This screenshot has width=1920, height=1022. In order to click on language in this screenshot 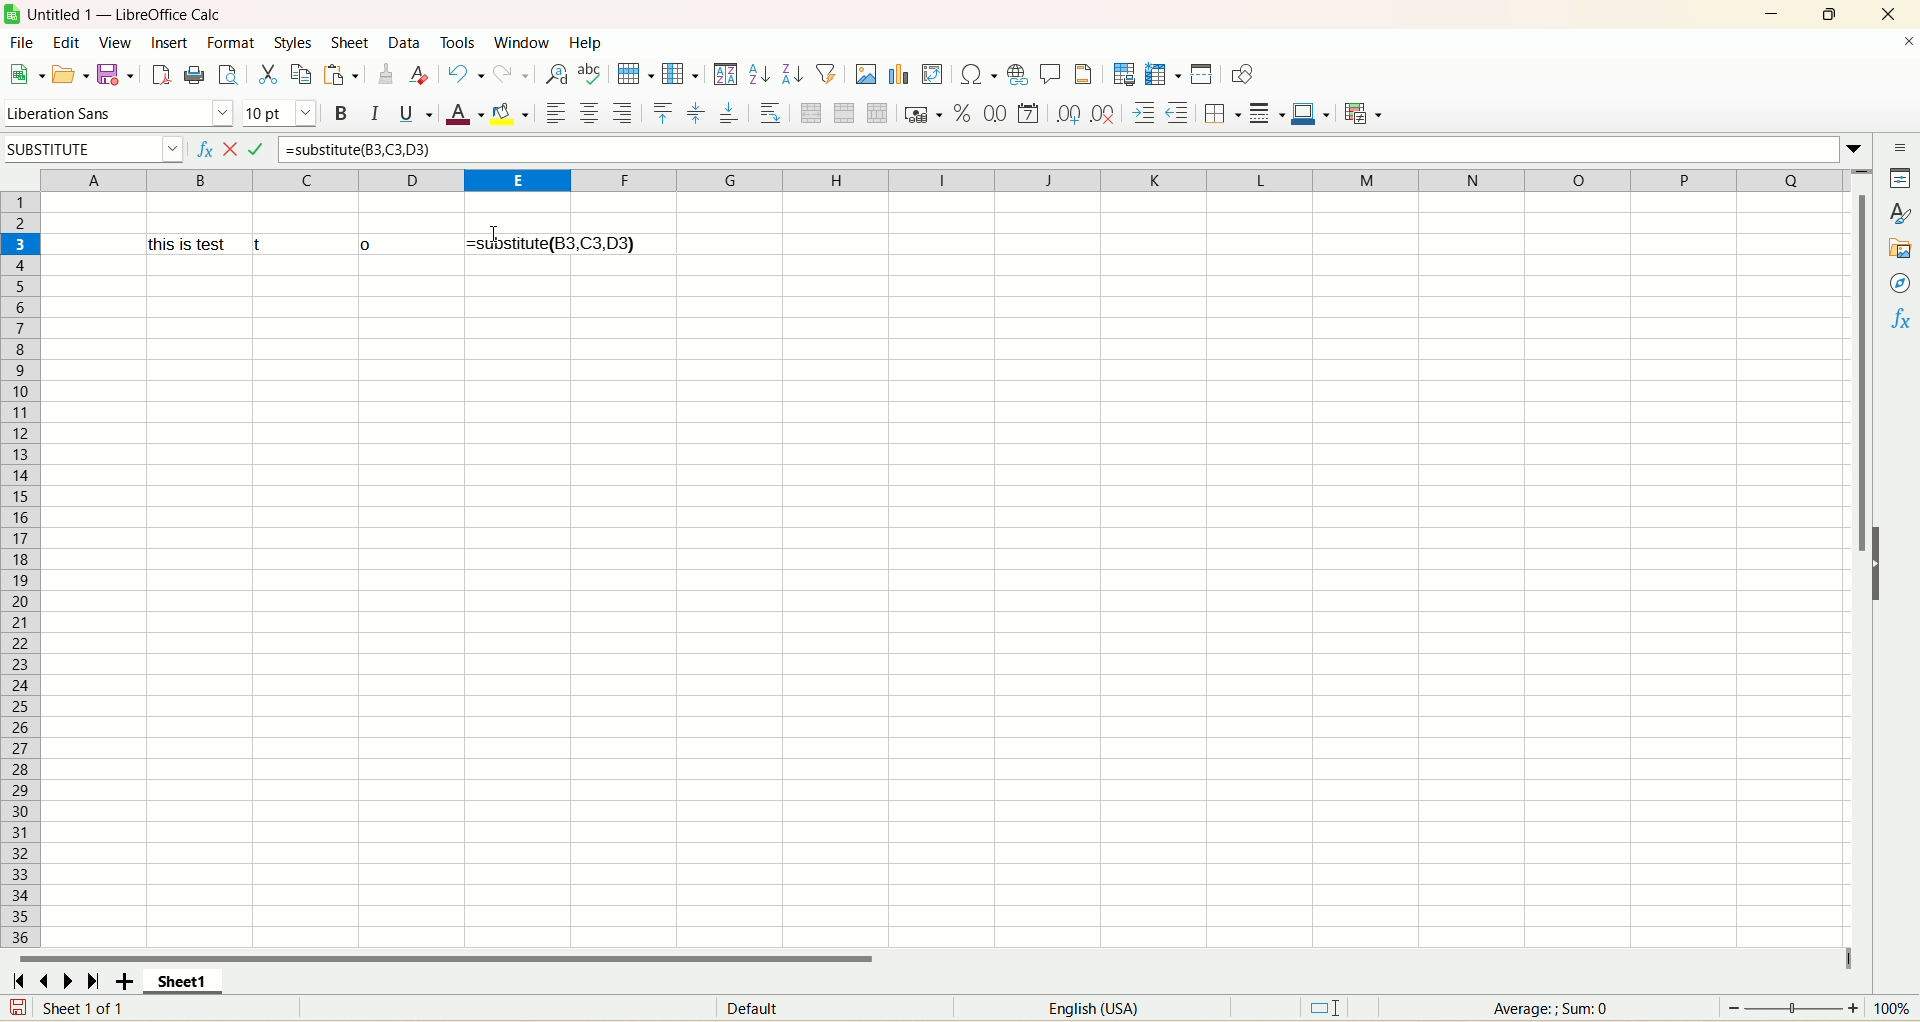, I will do `click(1103, 1009)`.